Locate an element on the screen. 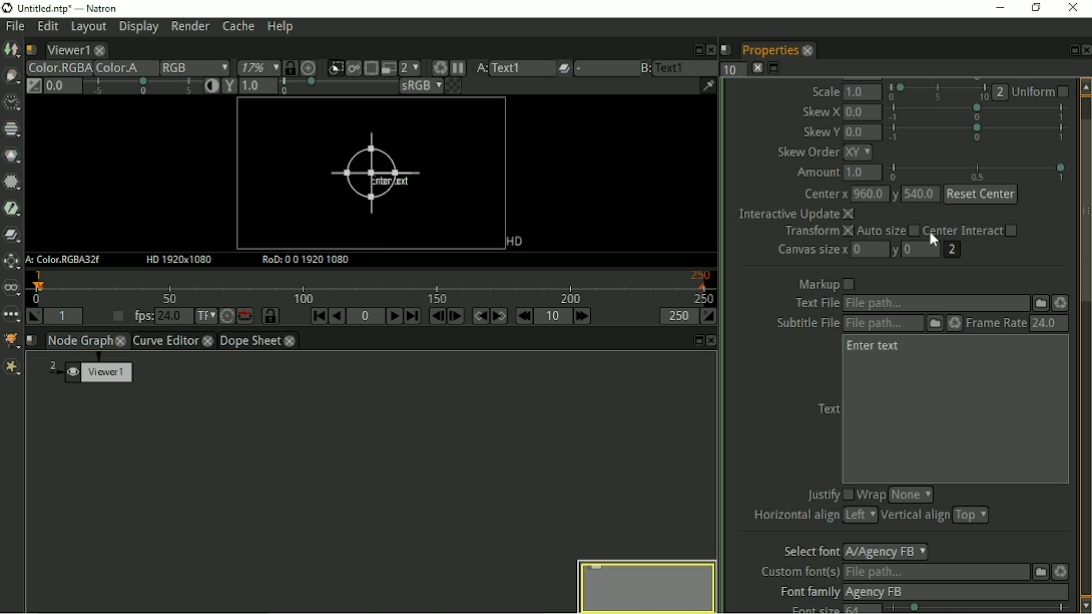 The image size is (1092, 614). Reload the file is located at coordinates (953, 324).